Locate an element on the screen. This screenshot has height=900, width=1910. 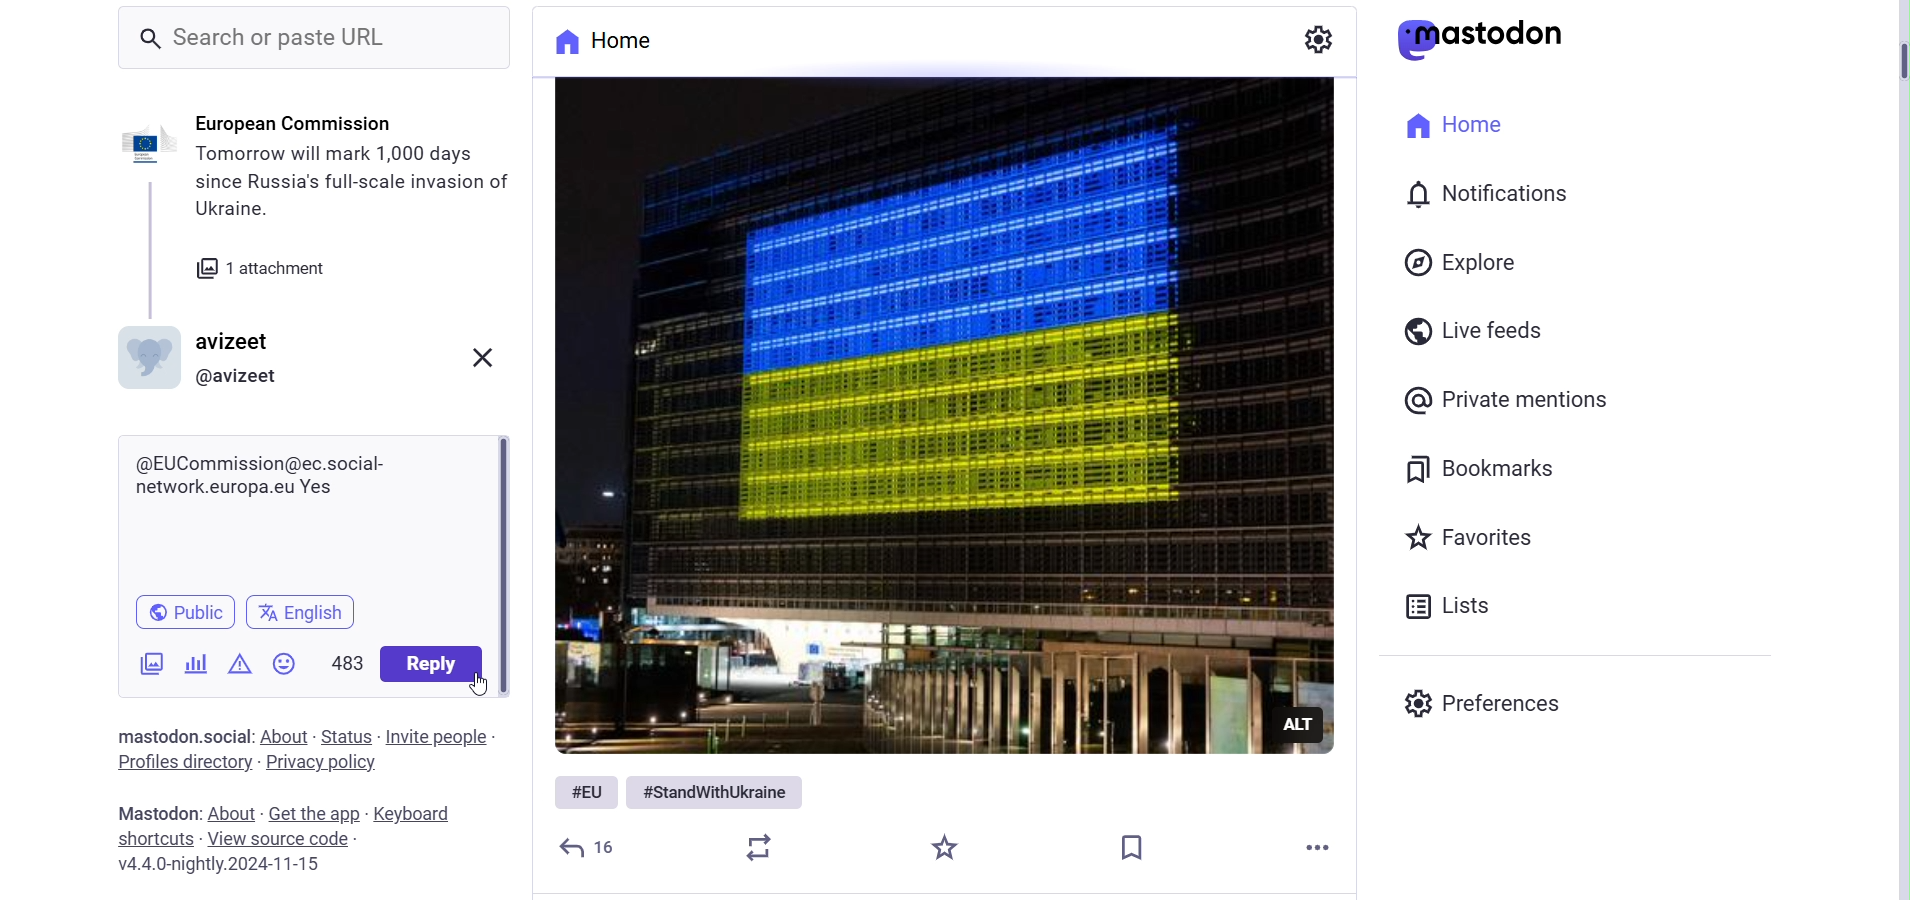
Boost is located at coordinates (766, 847).